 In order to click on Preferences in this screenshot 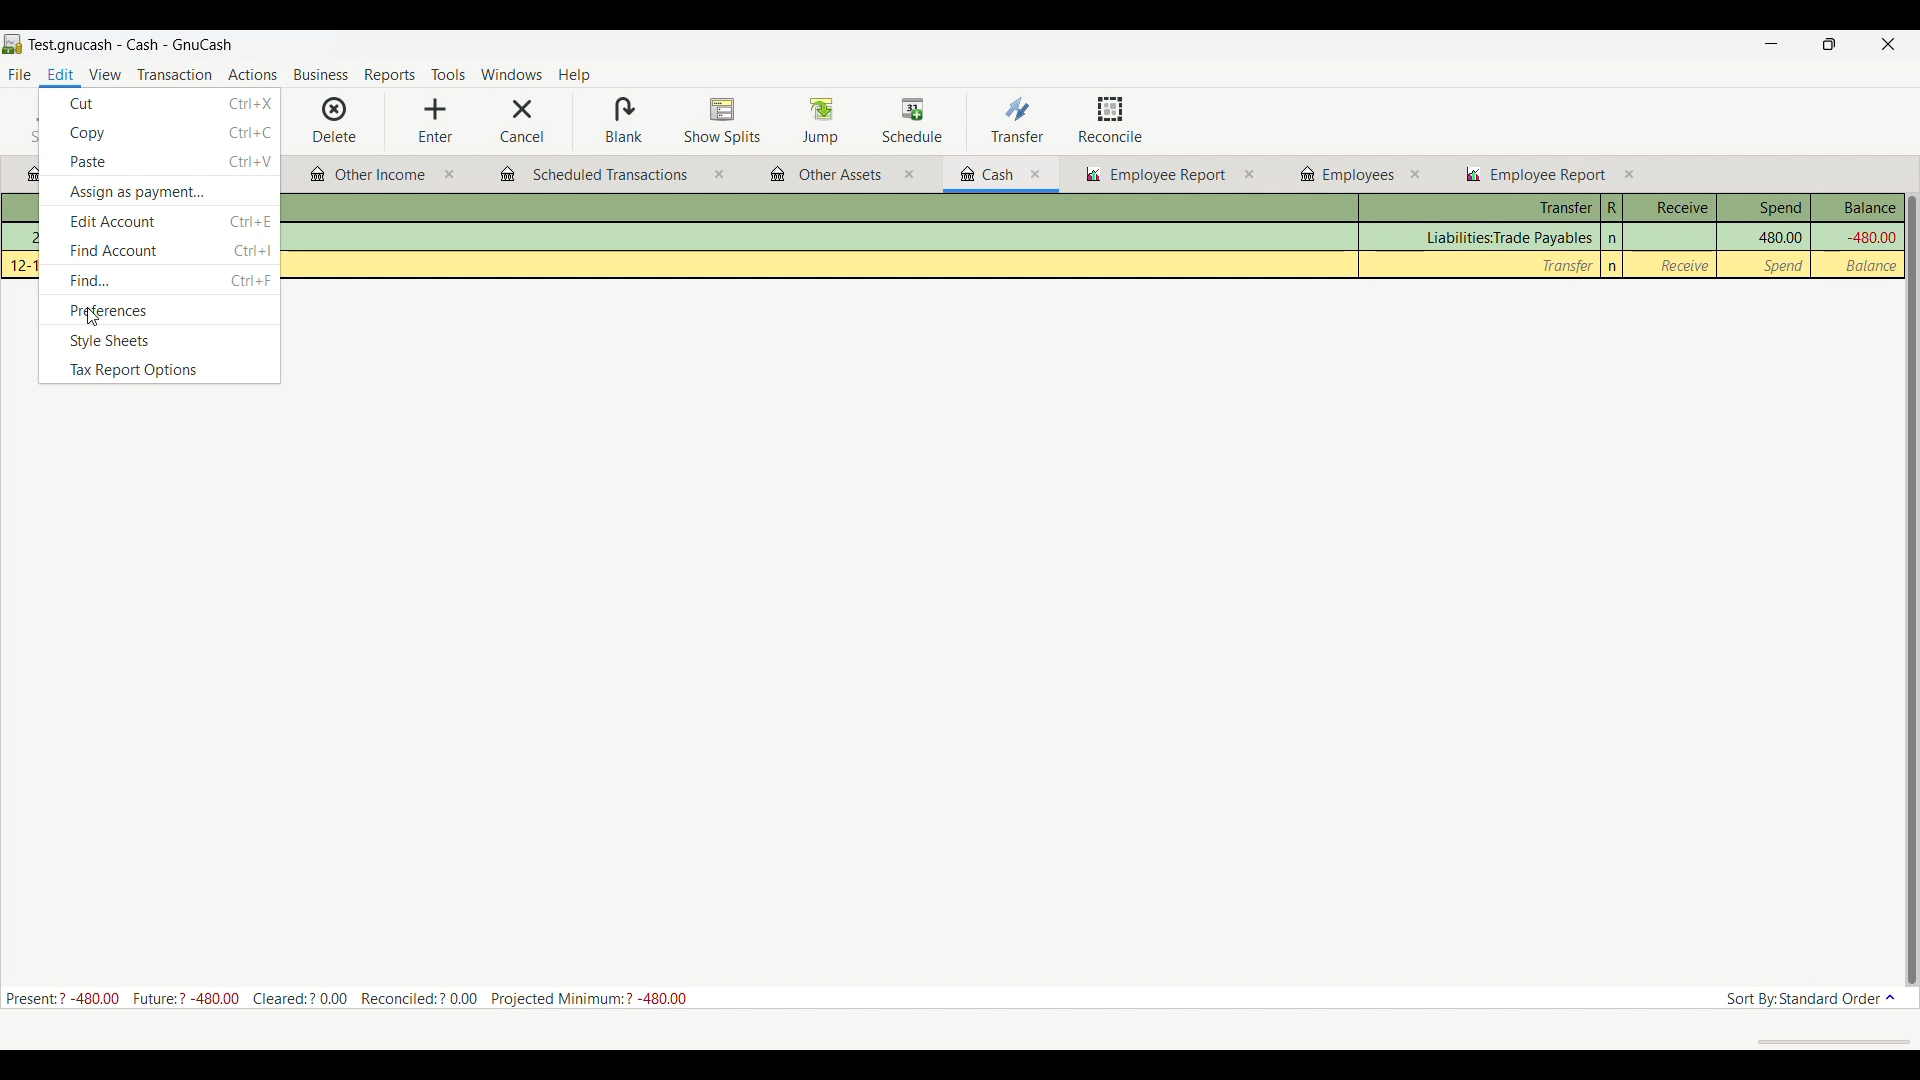, I will do `click(159, 310)`.